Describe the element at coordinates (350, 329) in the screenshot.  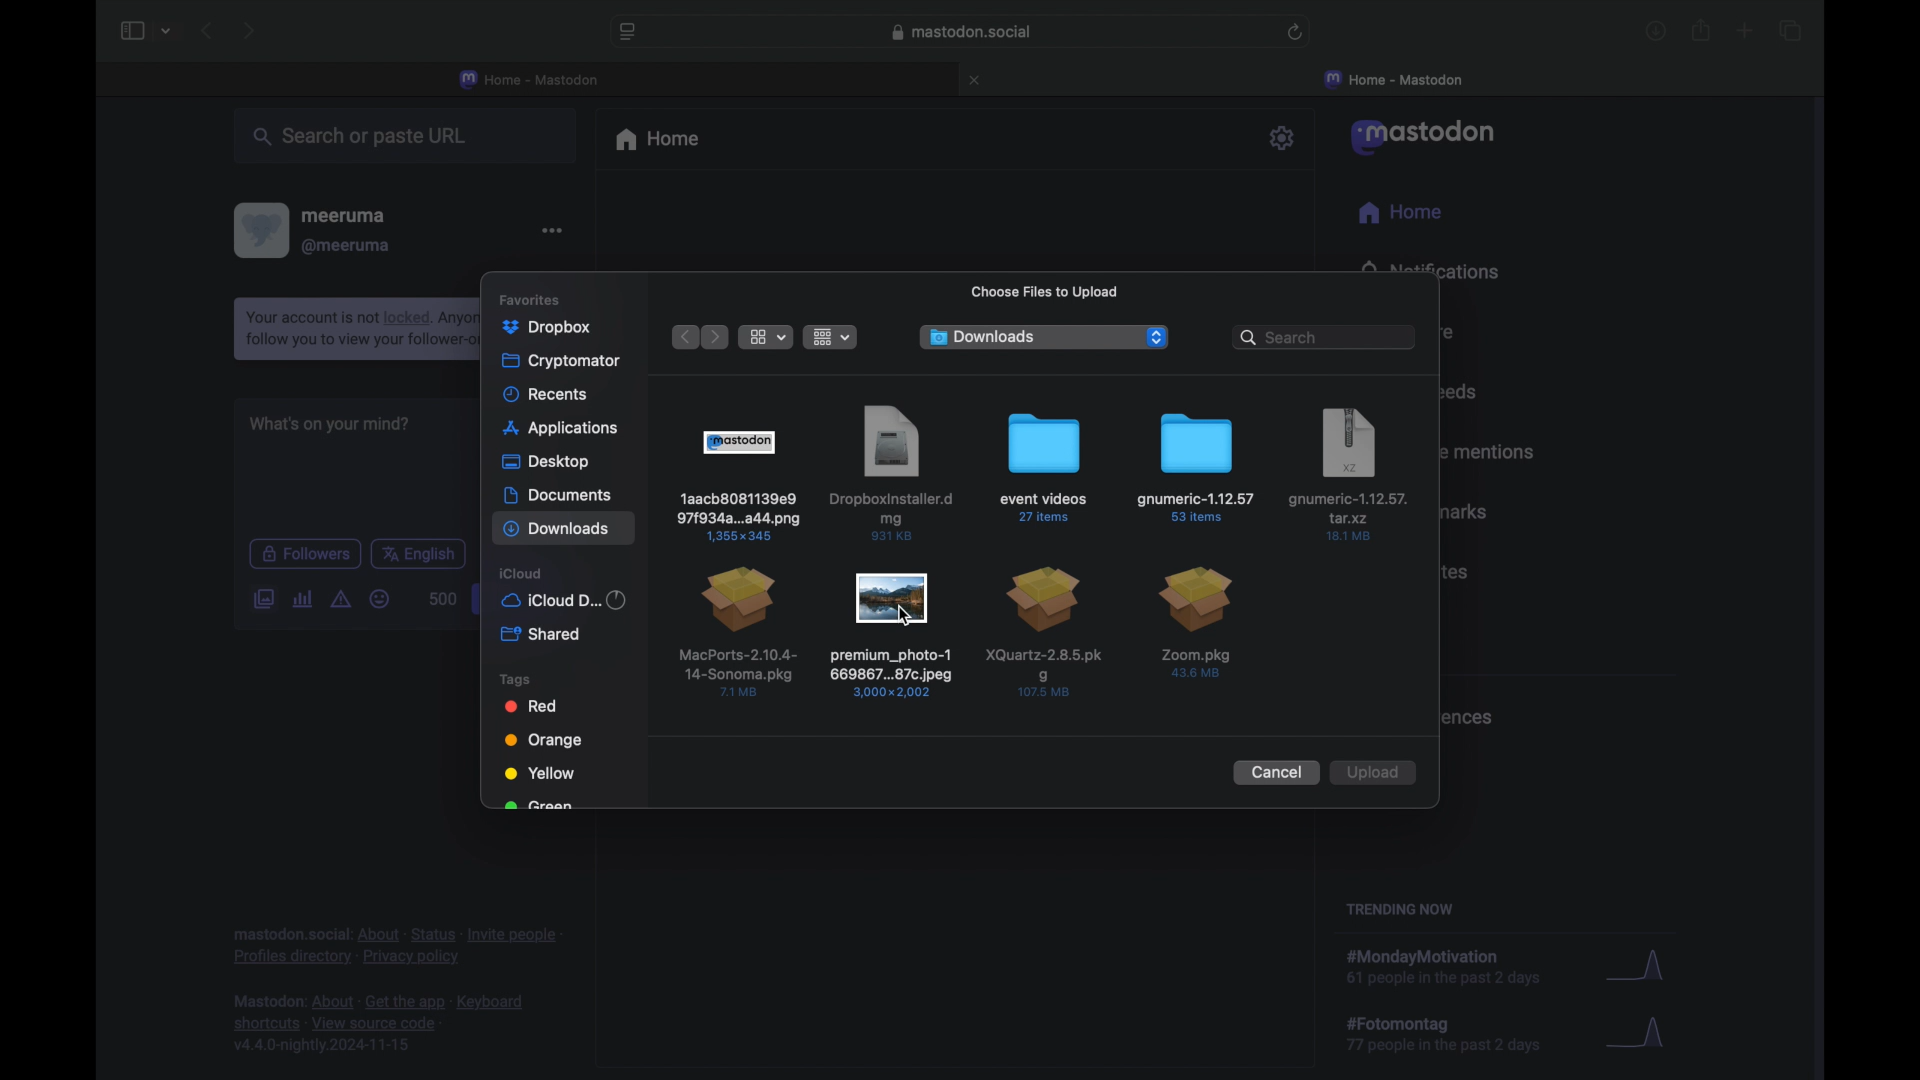
I see `notification` at that location.